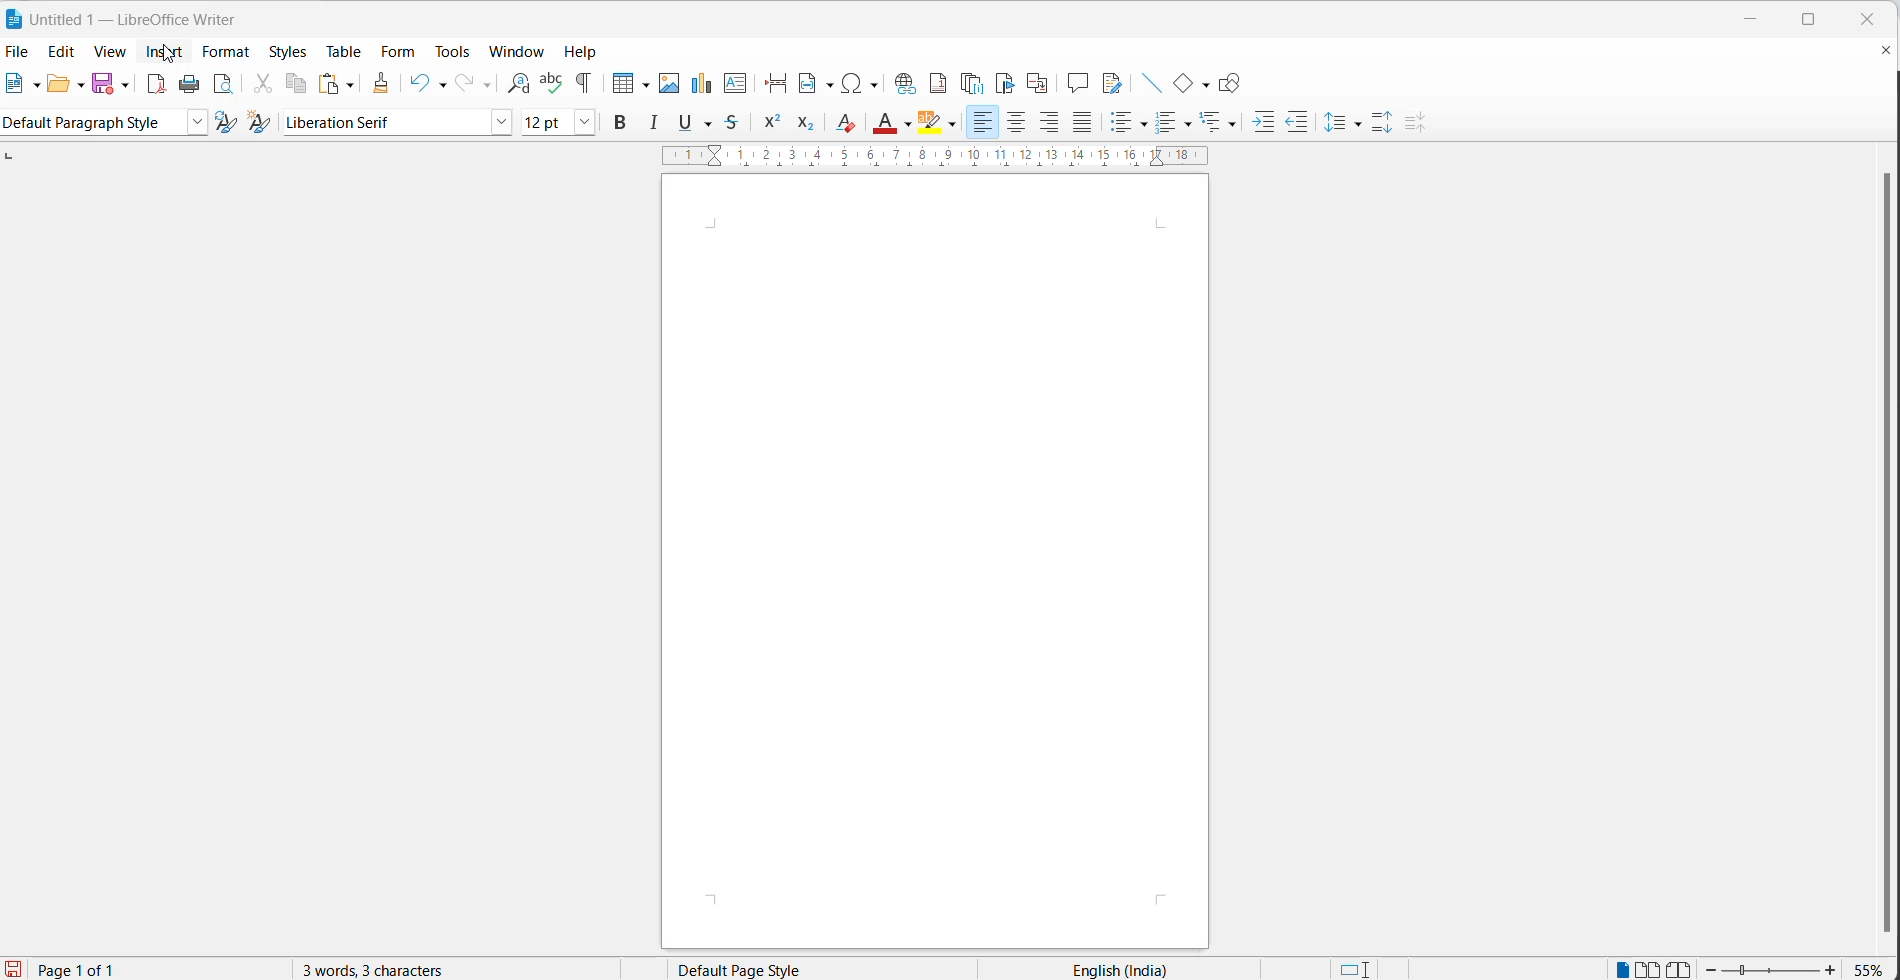  I want to click on font color, so click(885, 126).